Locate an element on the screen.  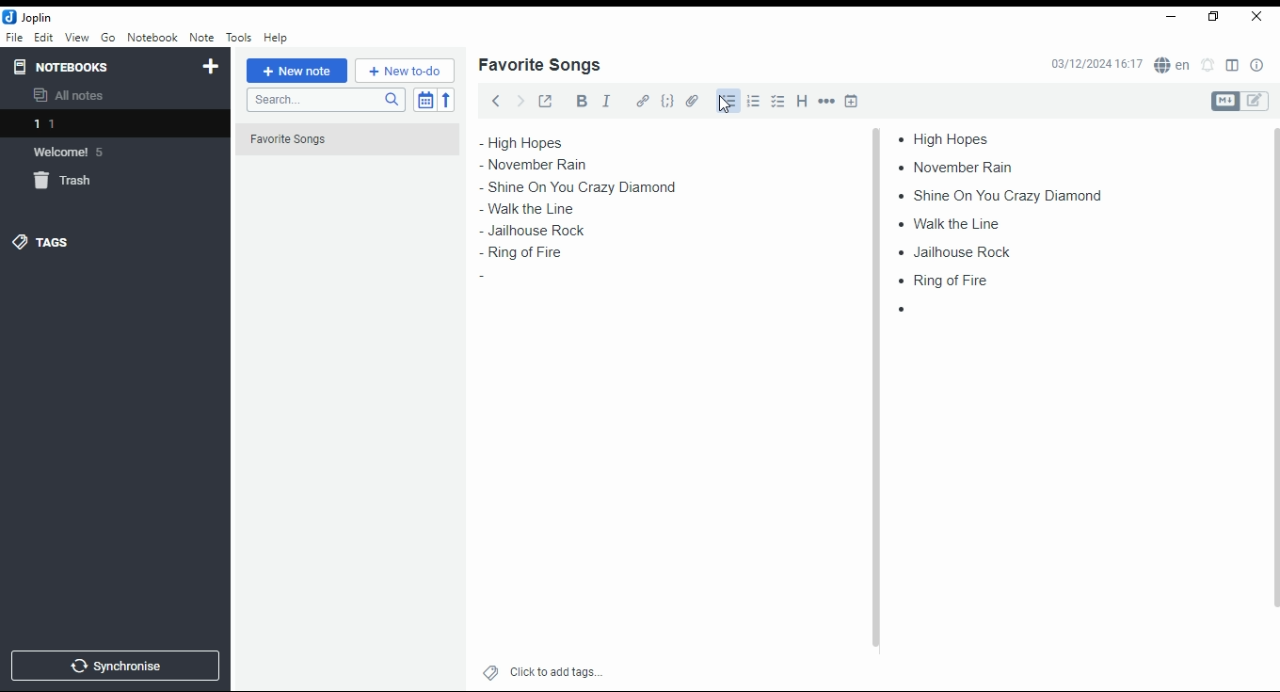
minimize is located at coordinates (1168, 18).